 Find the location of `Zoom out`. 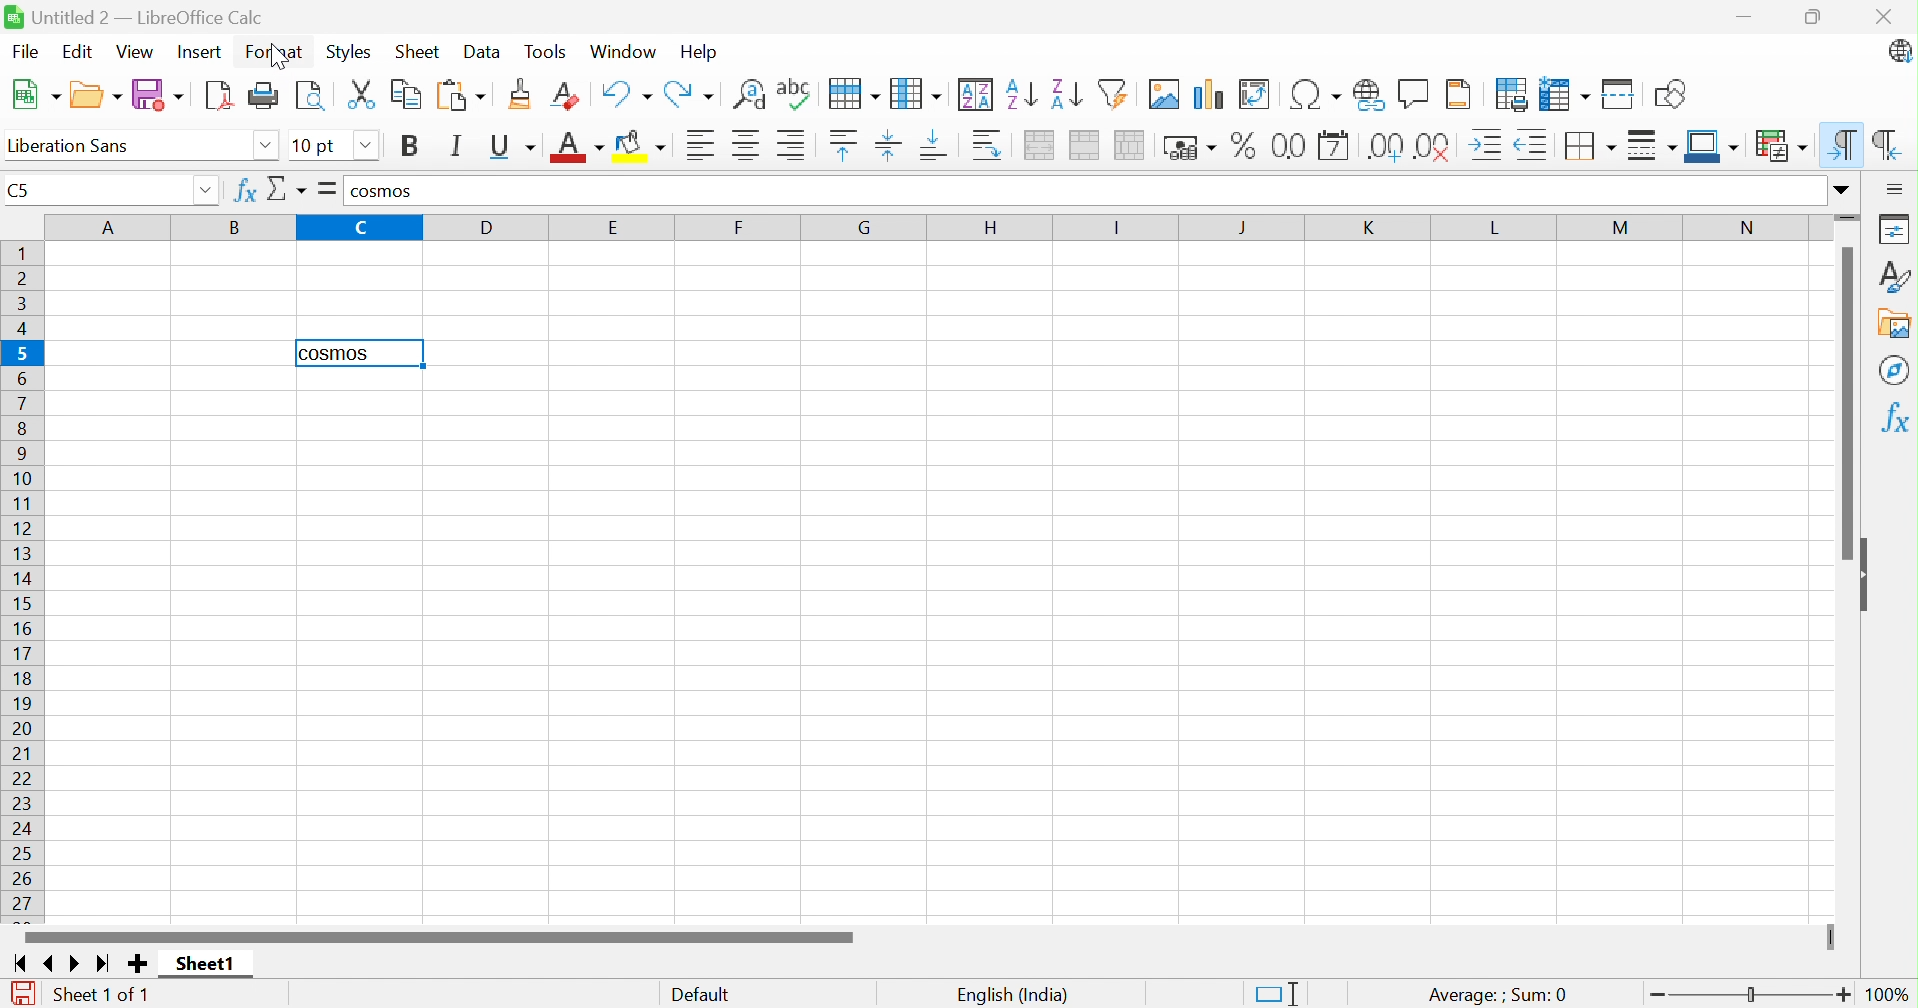

Zoom out is located at coordinates (1660, 993).